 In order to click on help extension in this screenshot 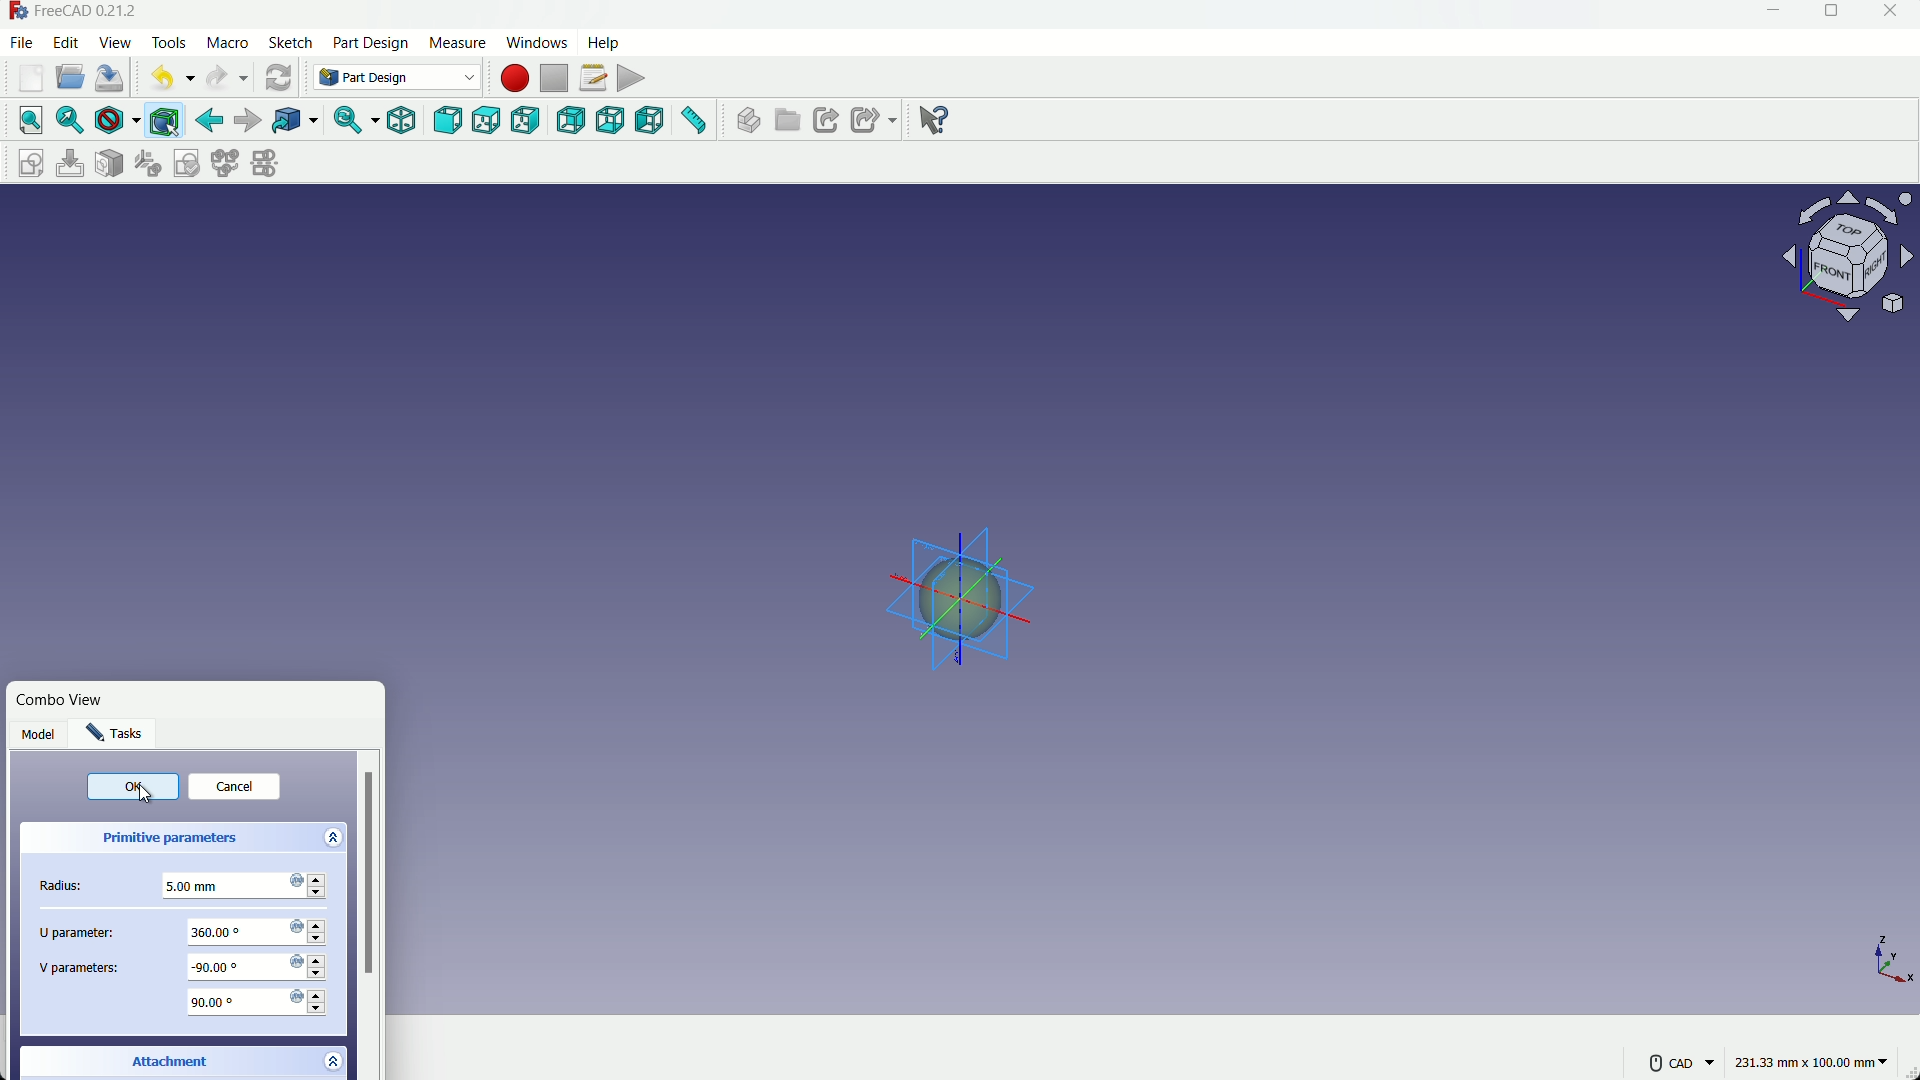, I will do `click(935, 122)`.